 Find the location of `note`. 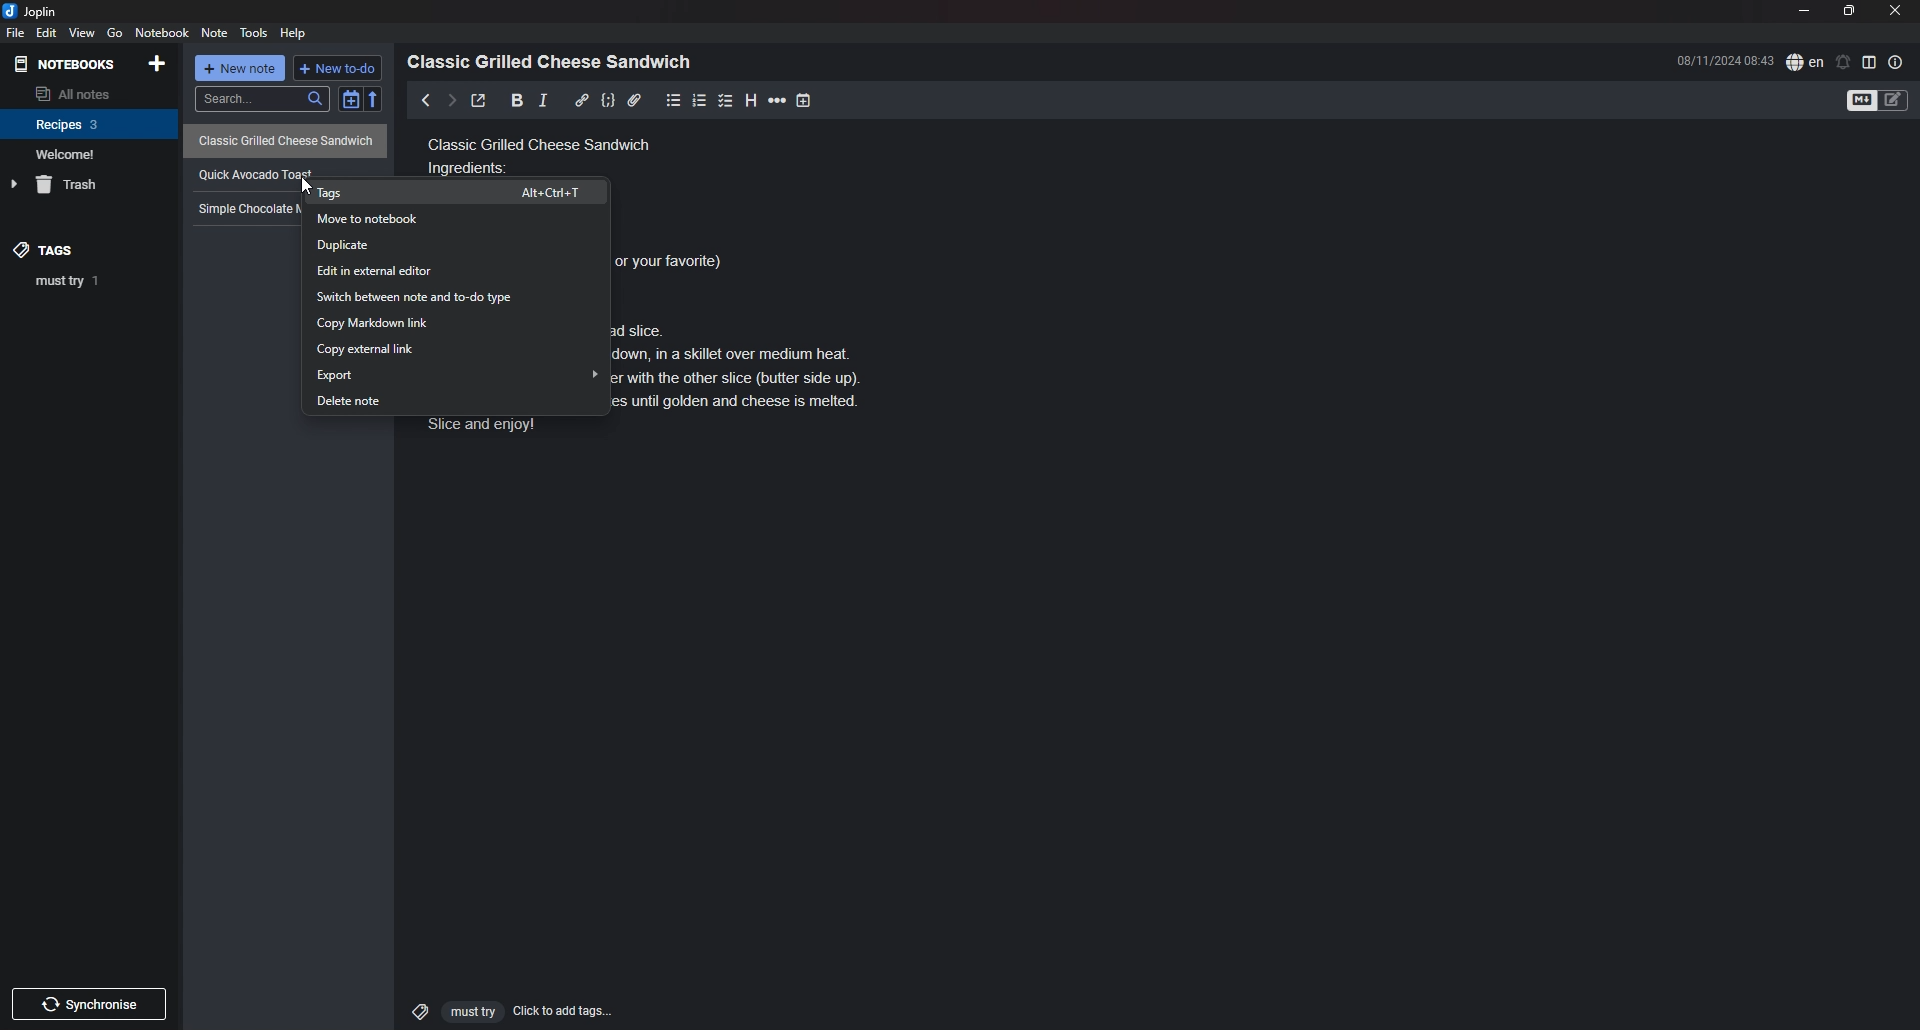

note is located at coordinates (214, 34).